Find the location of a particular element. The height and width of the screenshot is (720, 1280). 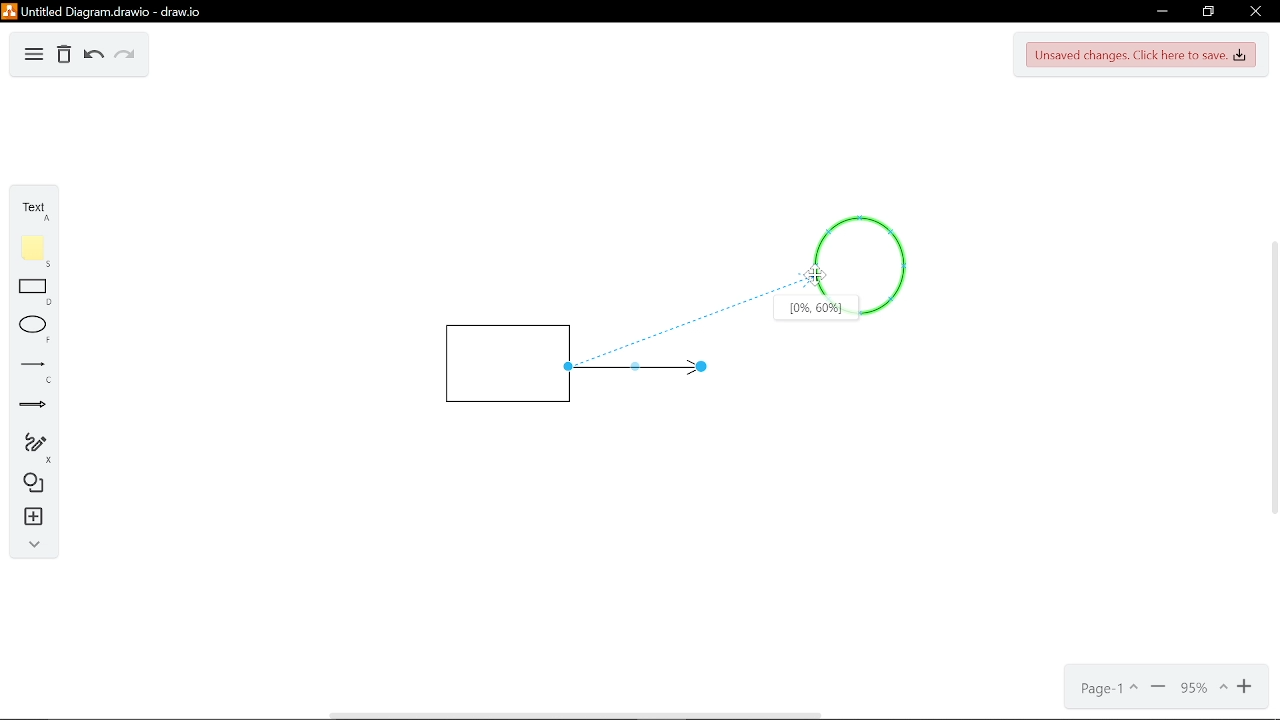

Untitled diagram drawio is located at coordinates (104, 13).